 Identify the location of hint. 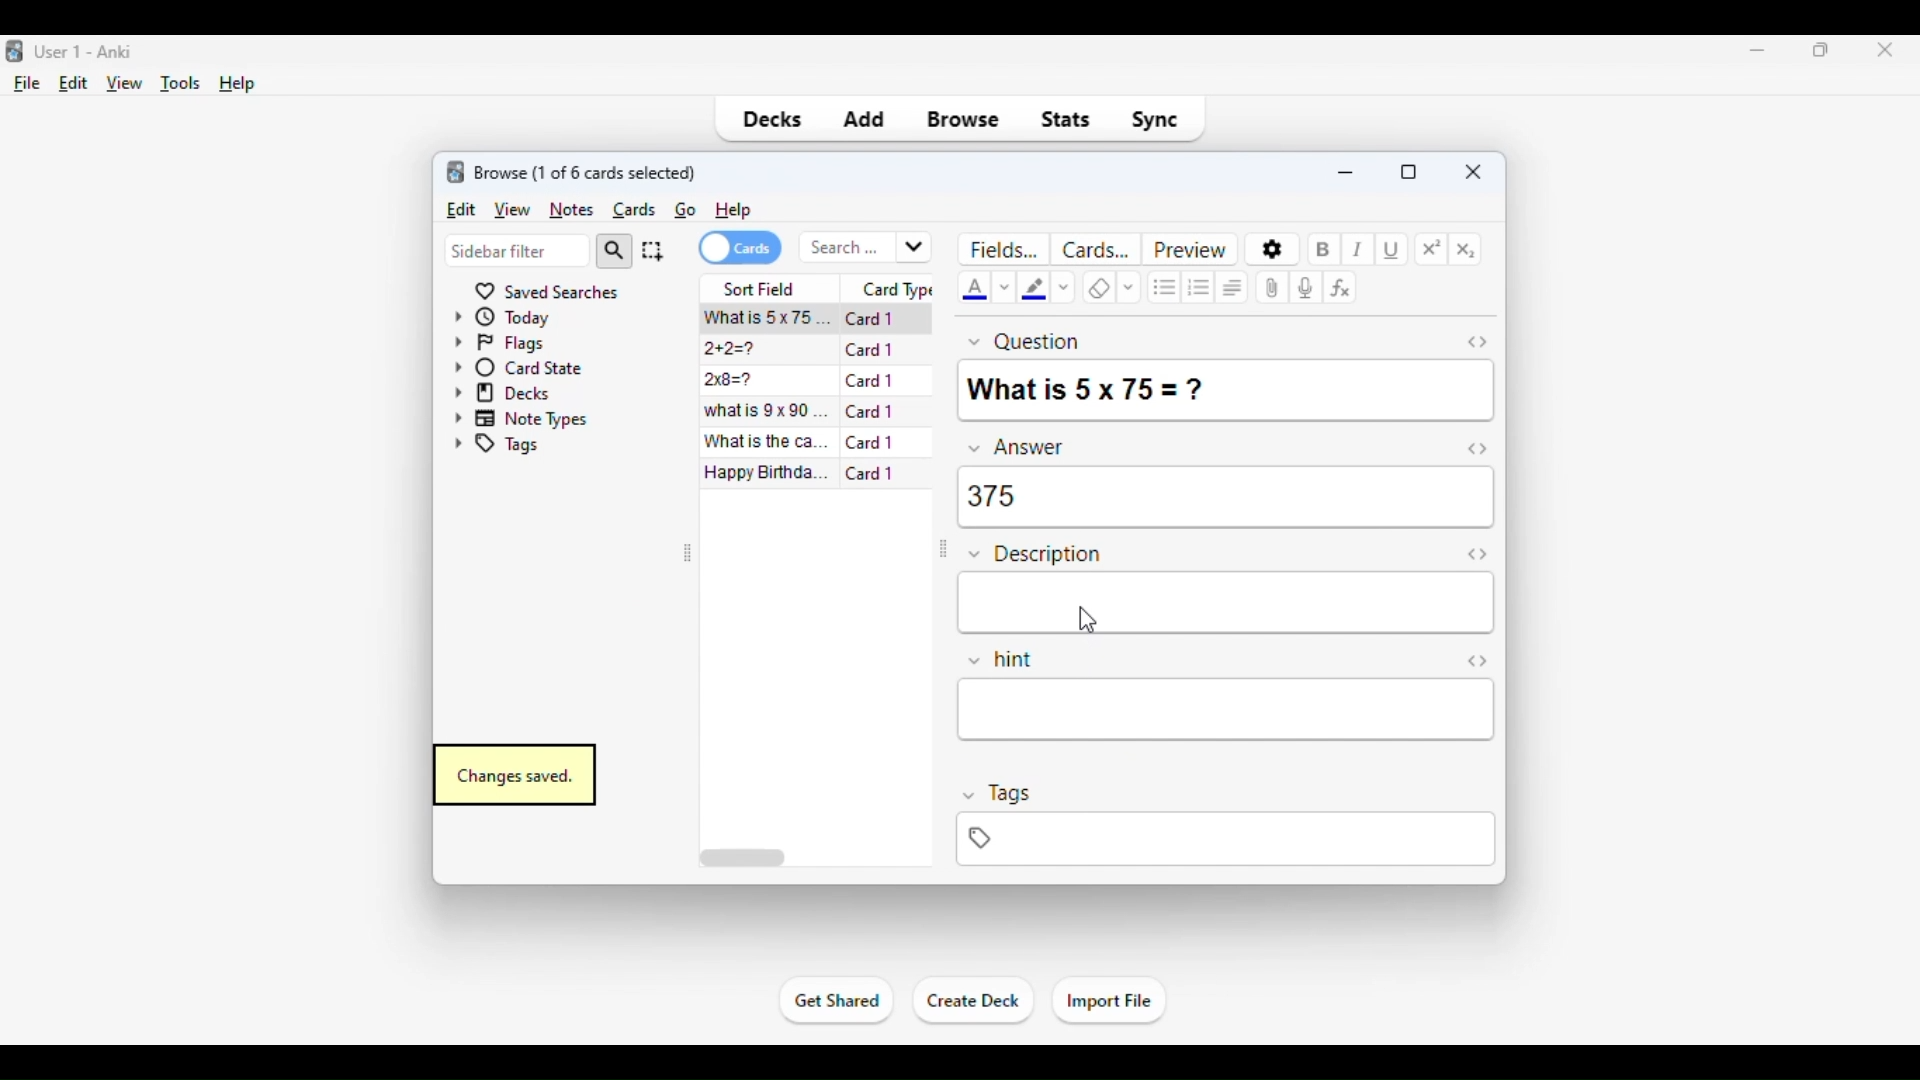
(1228, 710).